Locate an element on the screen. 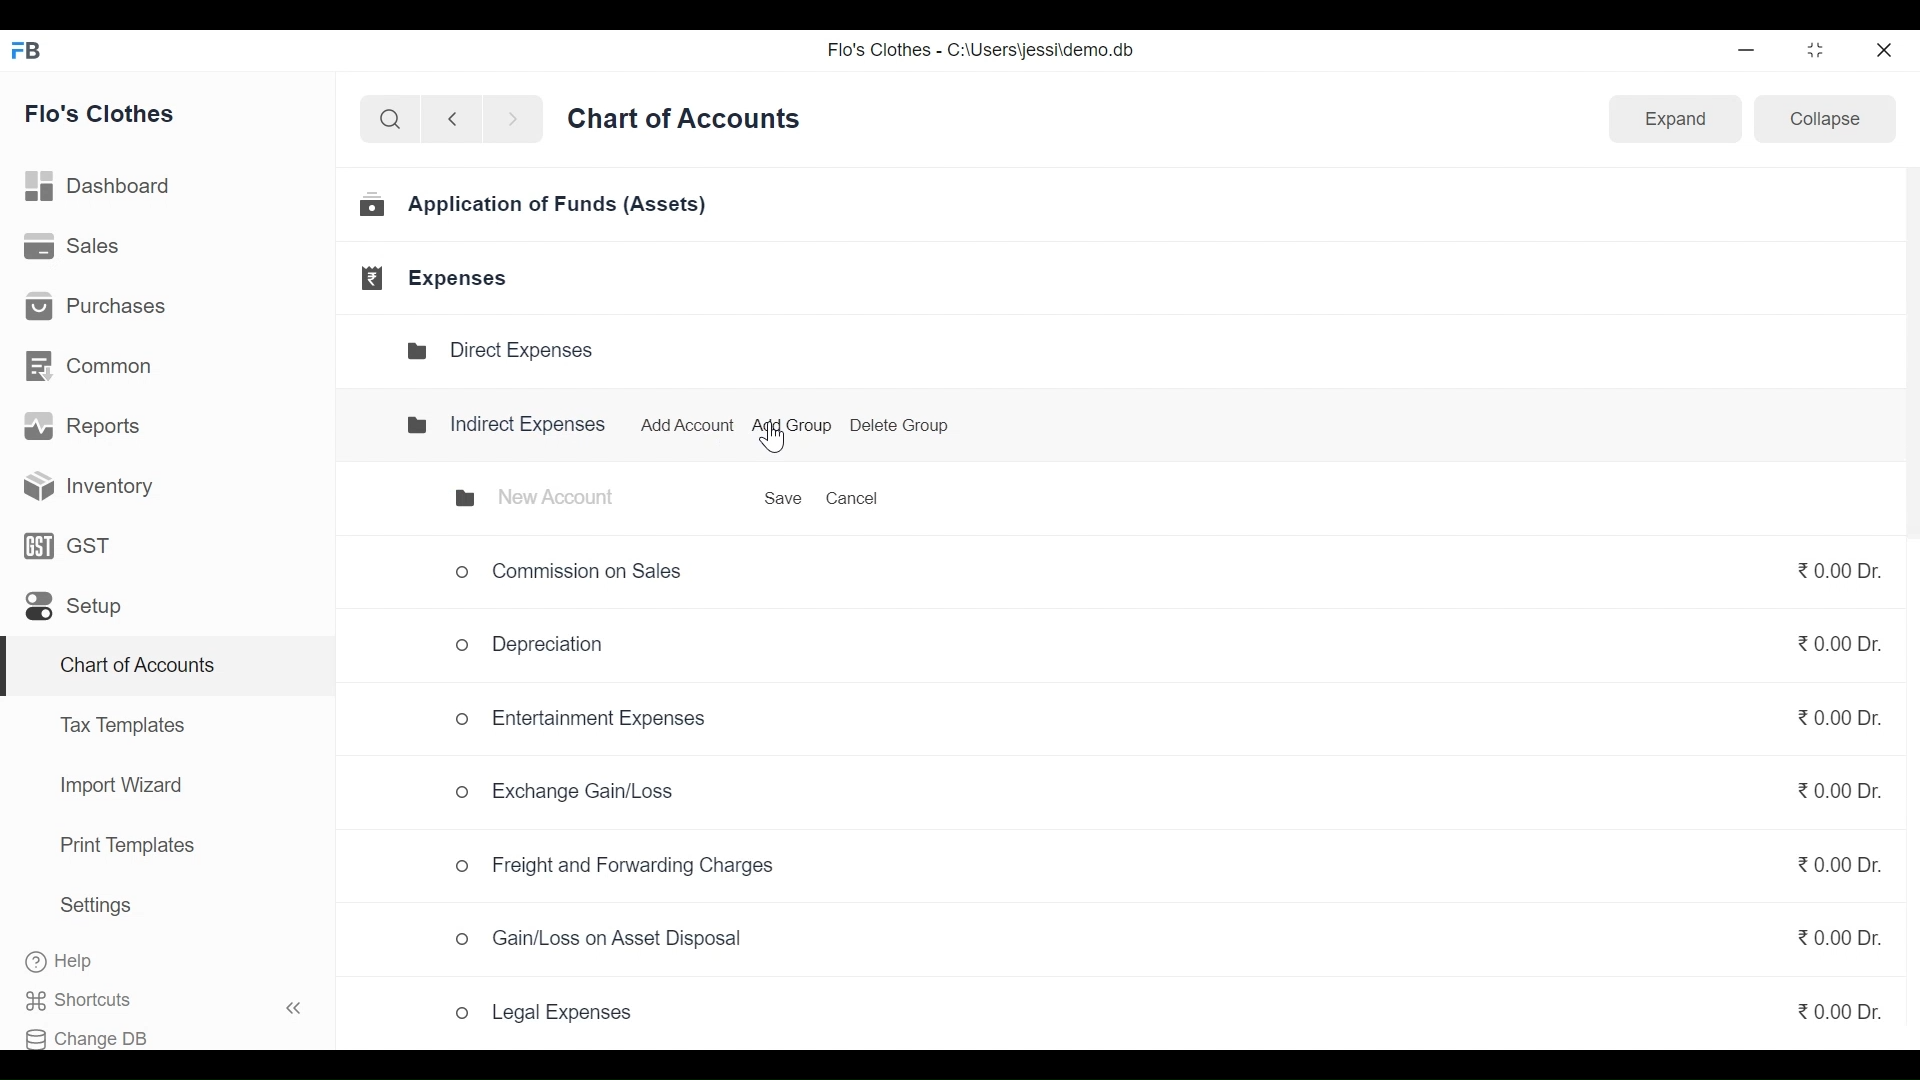 This screenshot has width=1920, height=1080. Setup is located at coordinates (72, 611).